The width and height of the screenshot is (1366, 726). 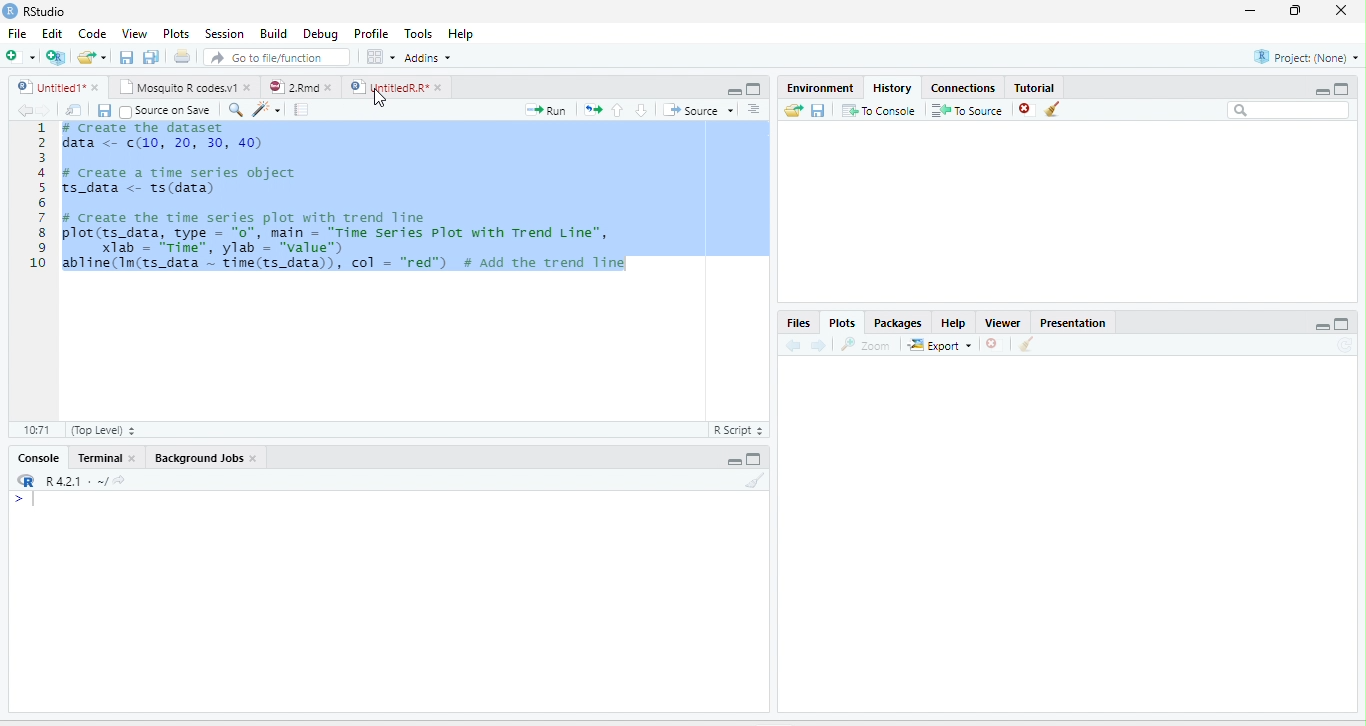 I want to click on minimize, so click(x=1250, y=11).